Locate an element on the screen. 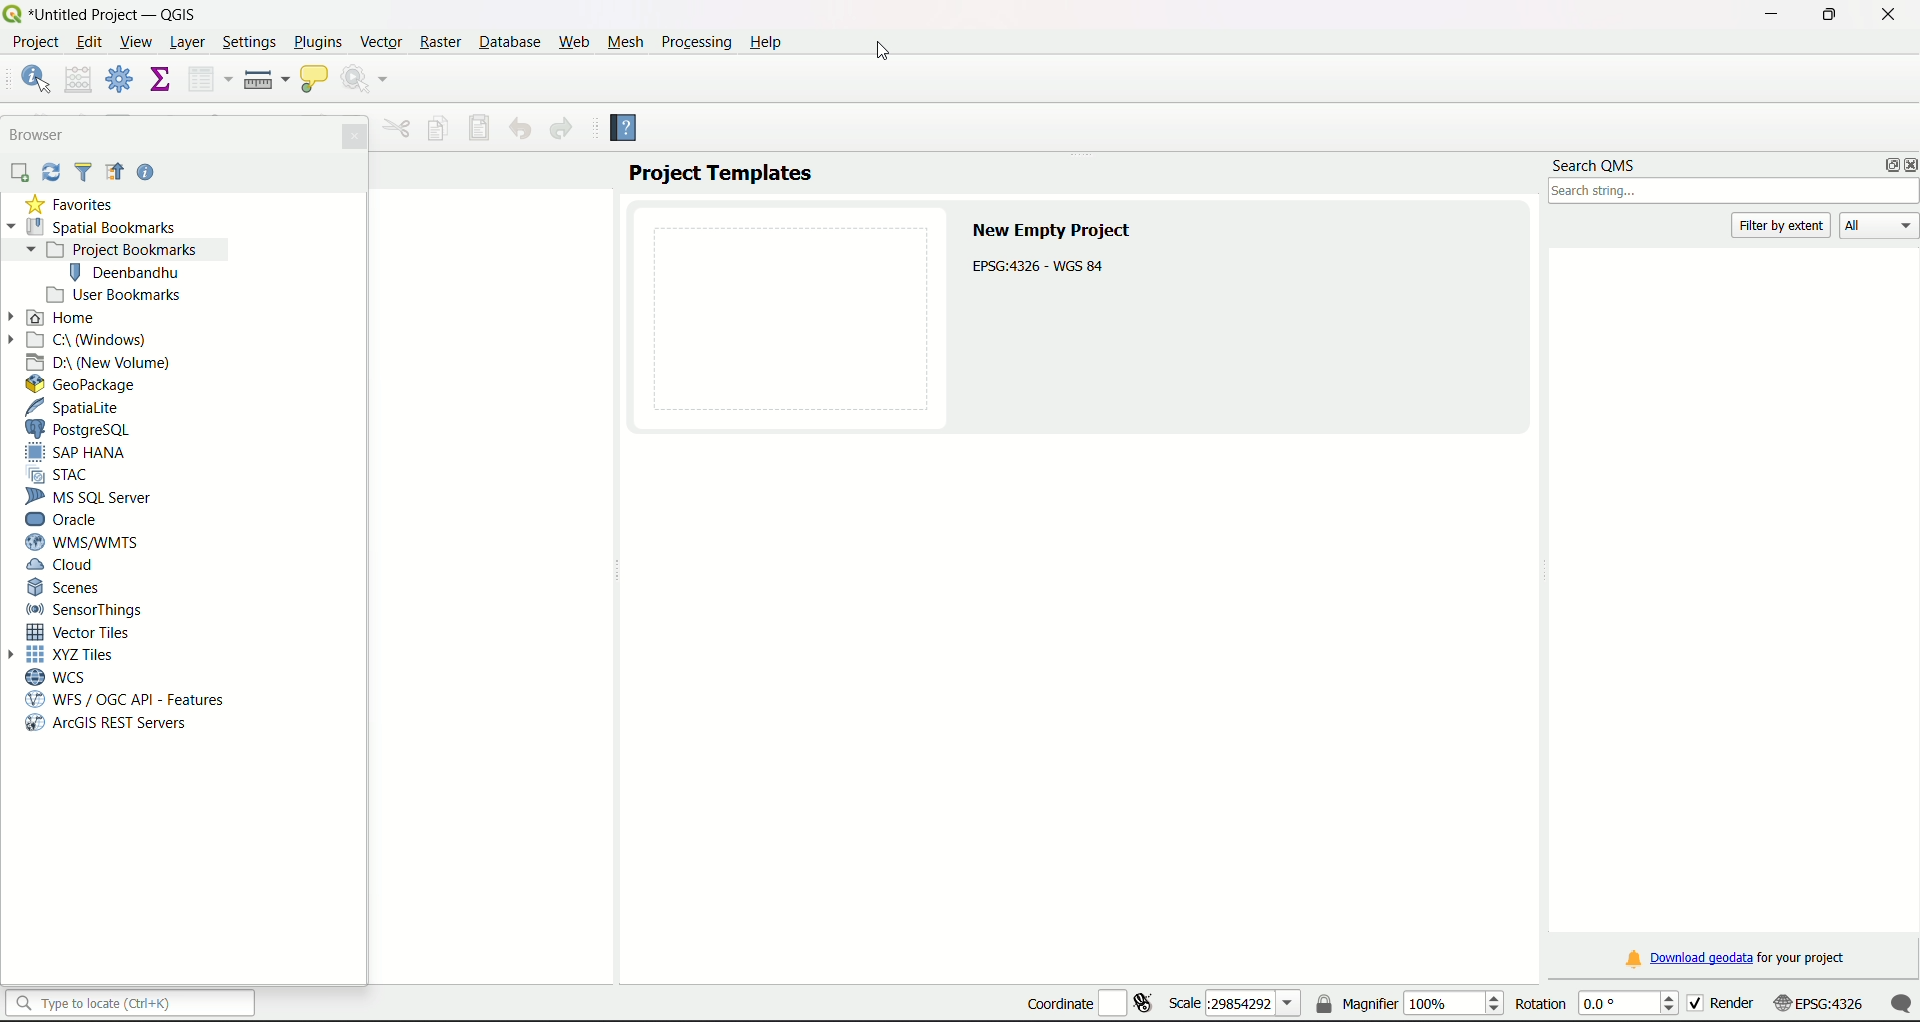 The width and height of the screenshot is (1920, 1022). coordinate is located at coordinates (1088, 999).